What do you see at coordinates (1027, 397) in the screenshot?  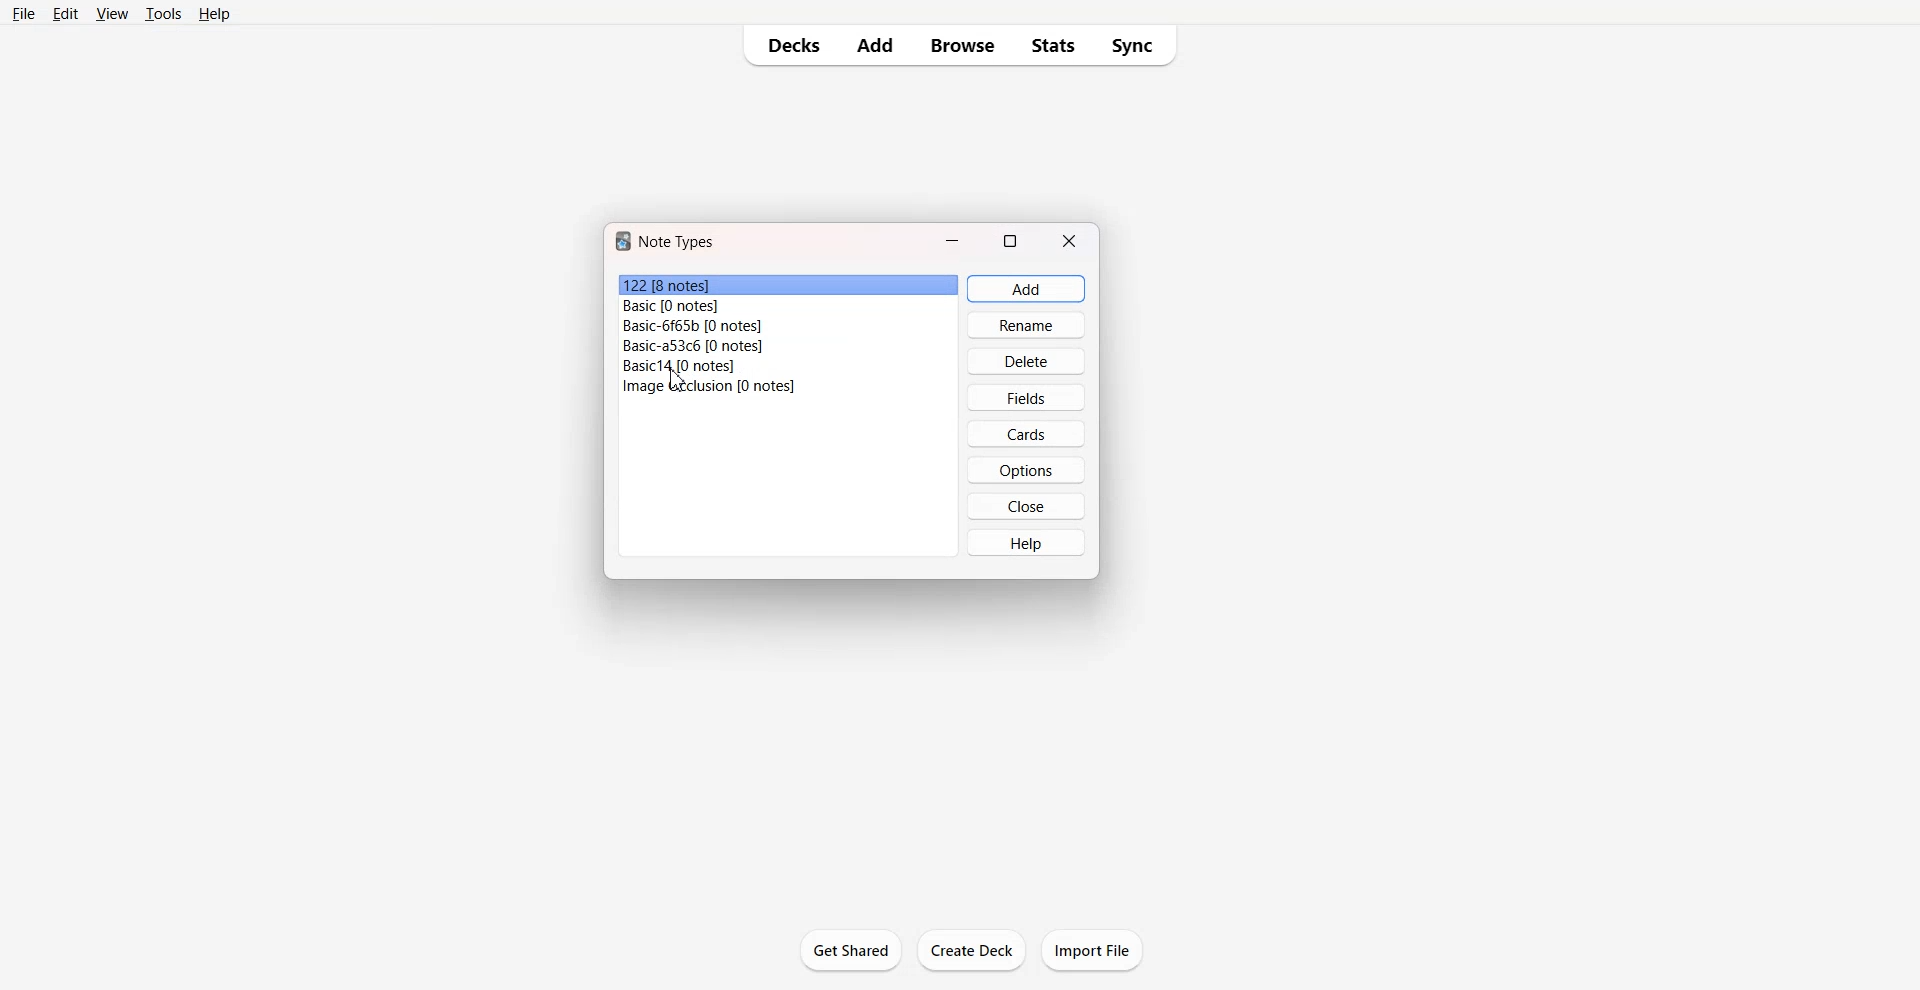 I see `Fields` at bounding box center [1027, 397].